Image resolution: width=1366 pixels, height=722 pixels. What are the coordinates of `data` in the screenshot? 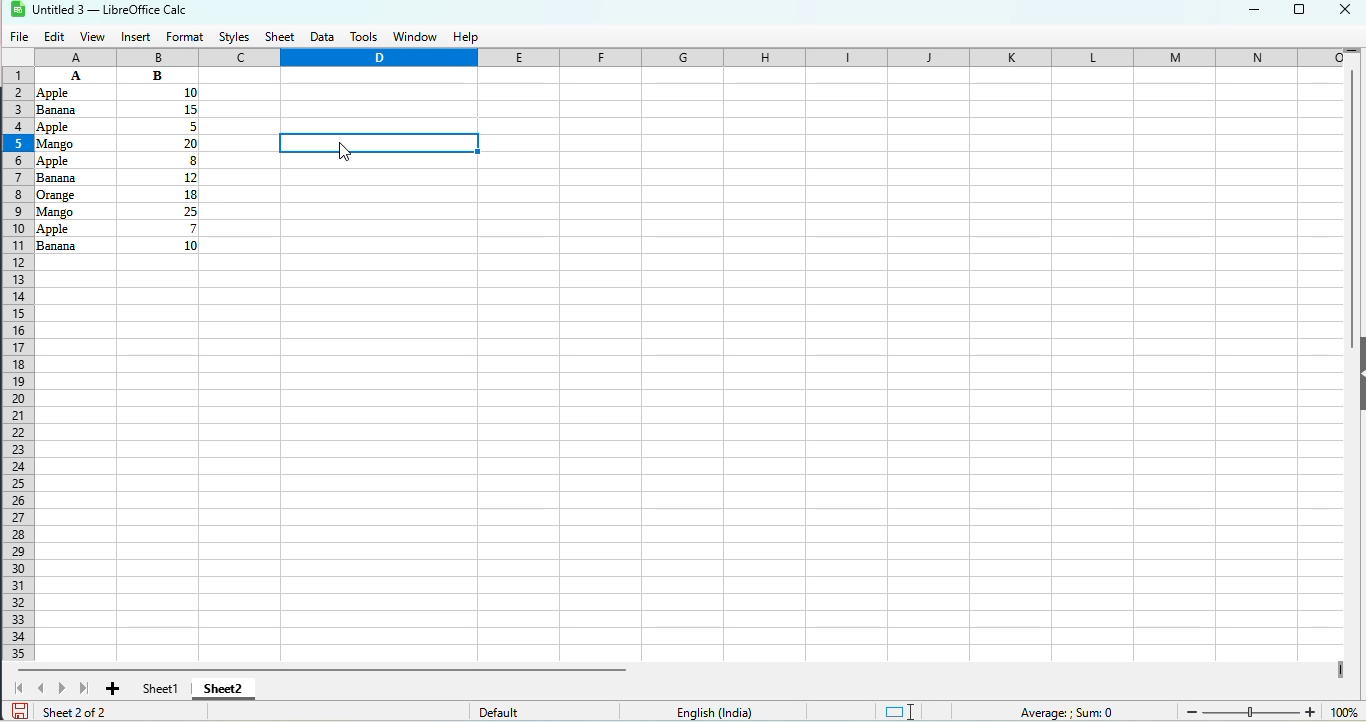 It's located at (323, 38).